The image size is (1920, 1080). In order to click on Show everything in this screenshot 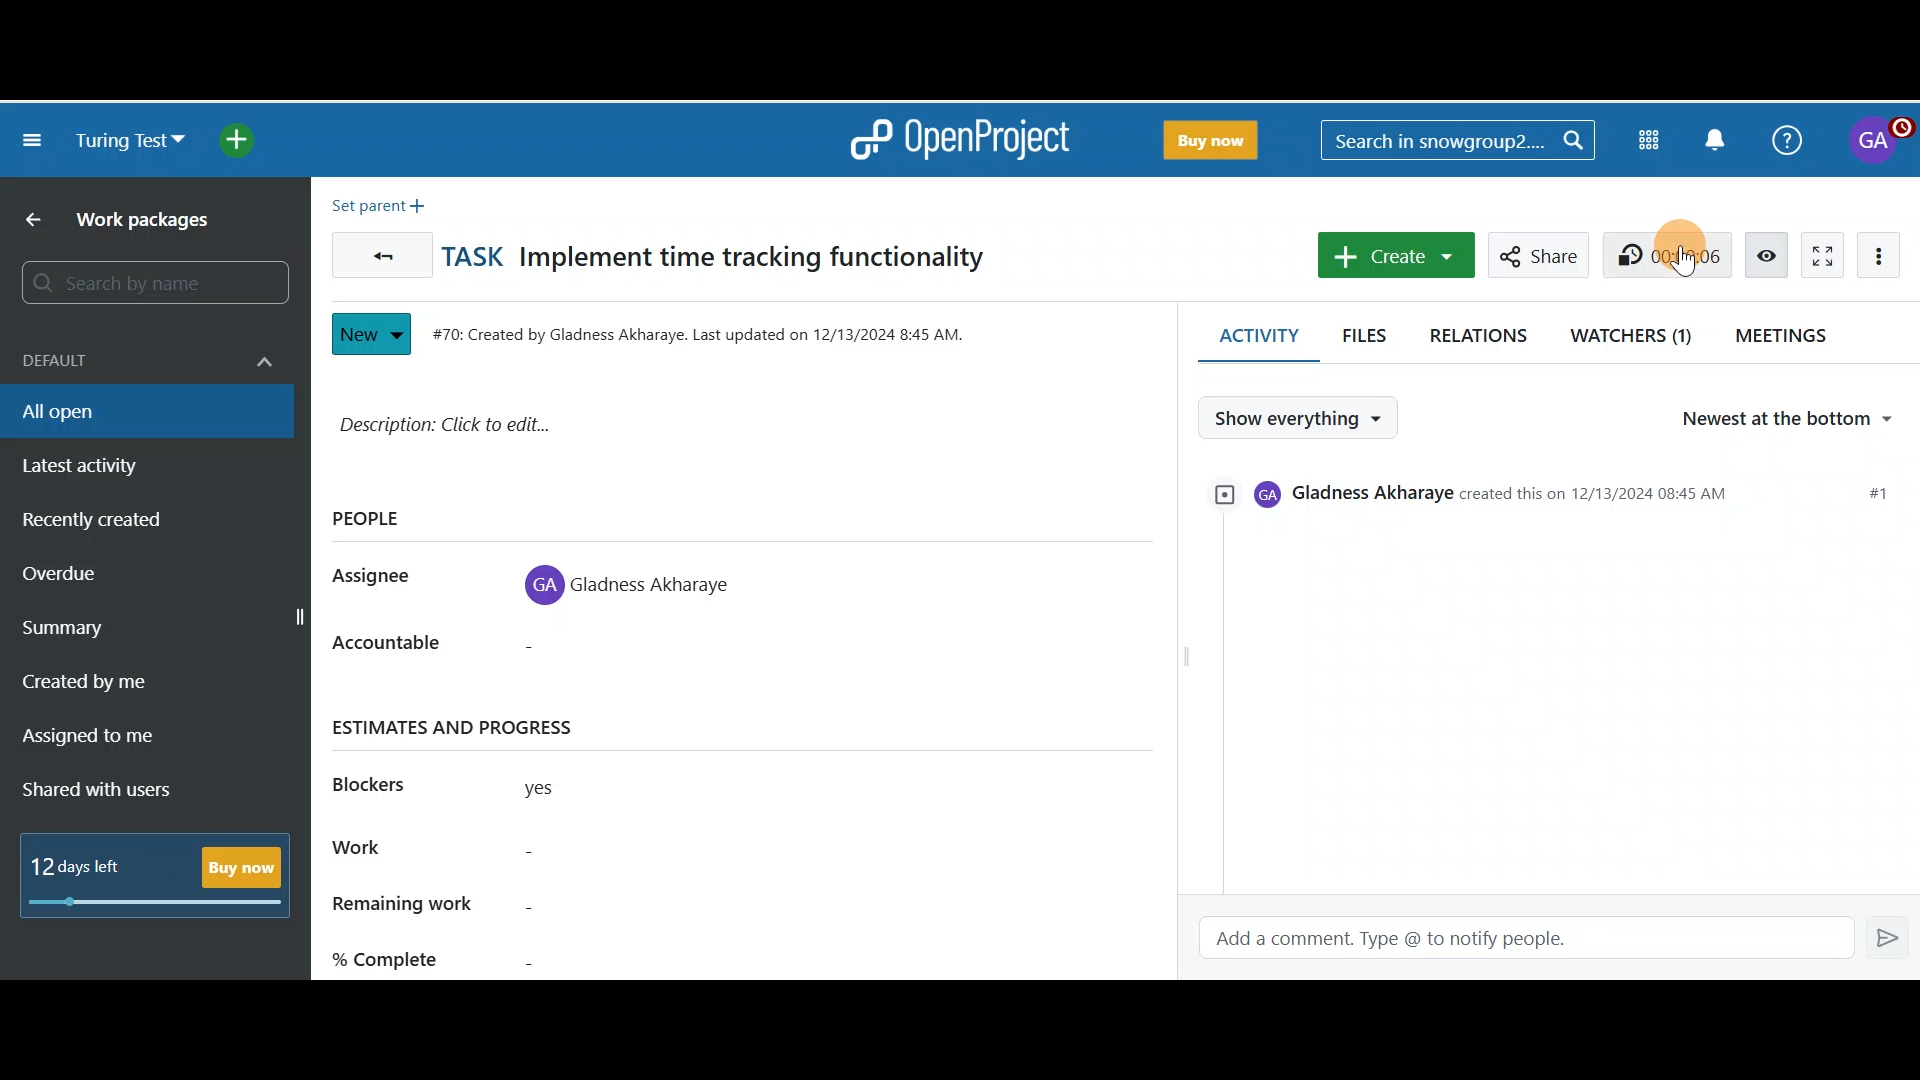, I will do `click(1304, 418)`.